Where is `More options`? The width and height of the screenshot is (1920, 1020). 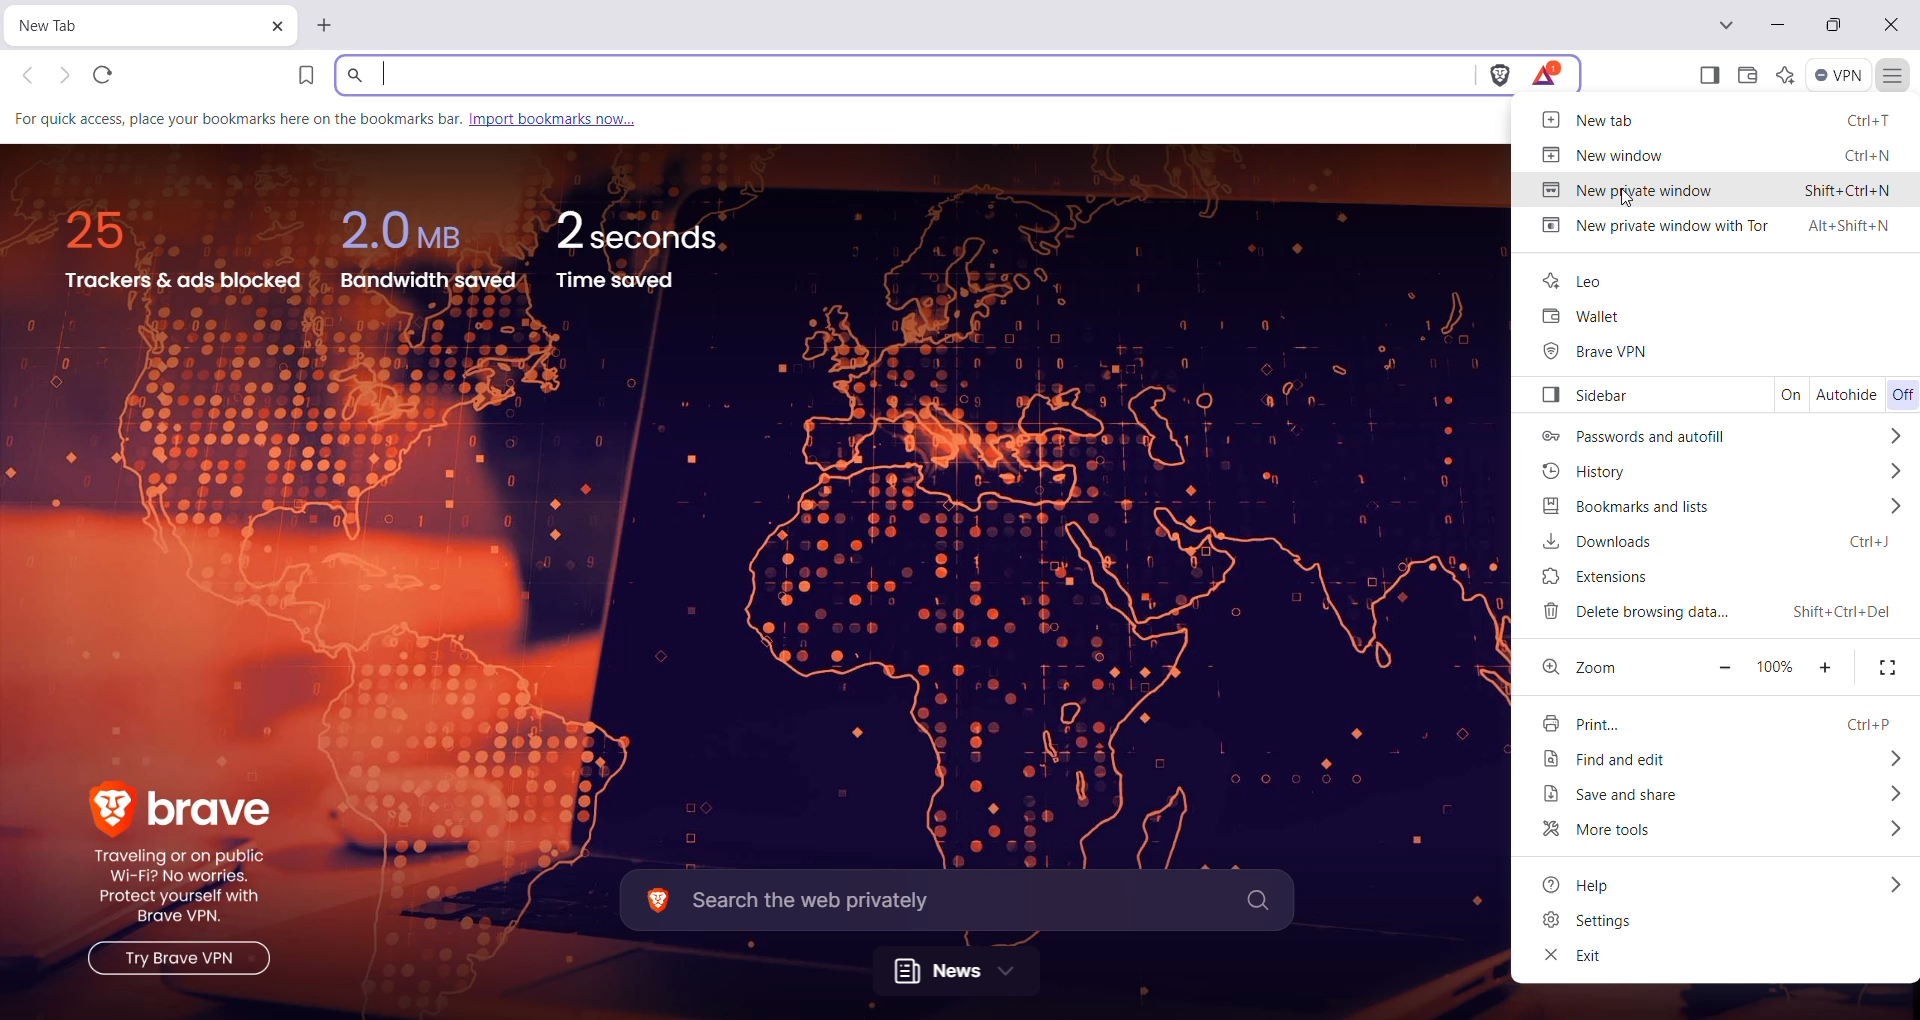
More options is located at coordinates (1895, 508).